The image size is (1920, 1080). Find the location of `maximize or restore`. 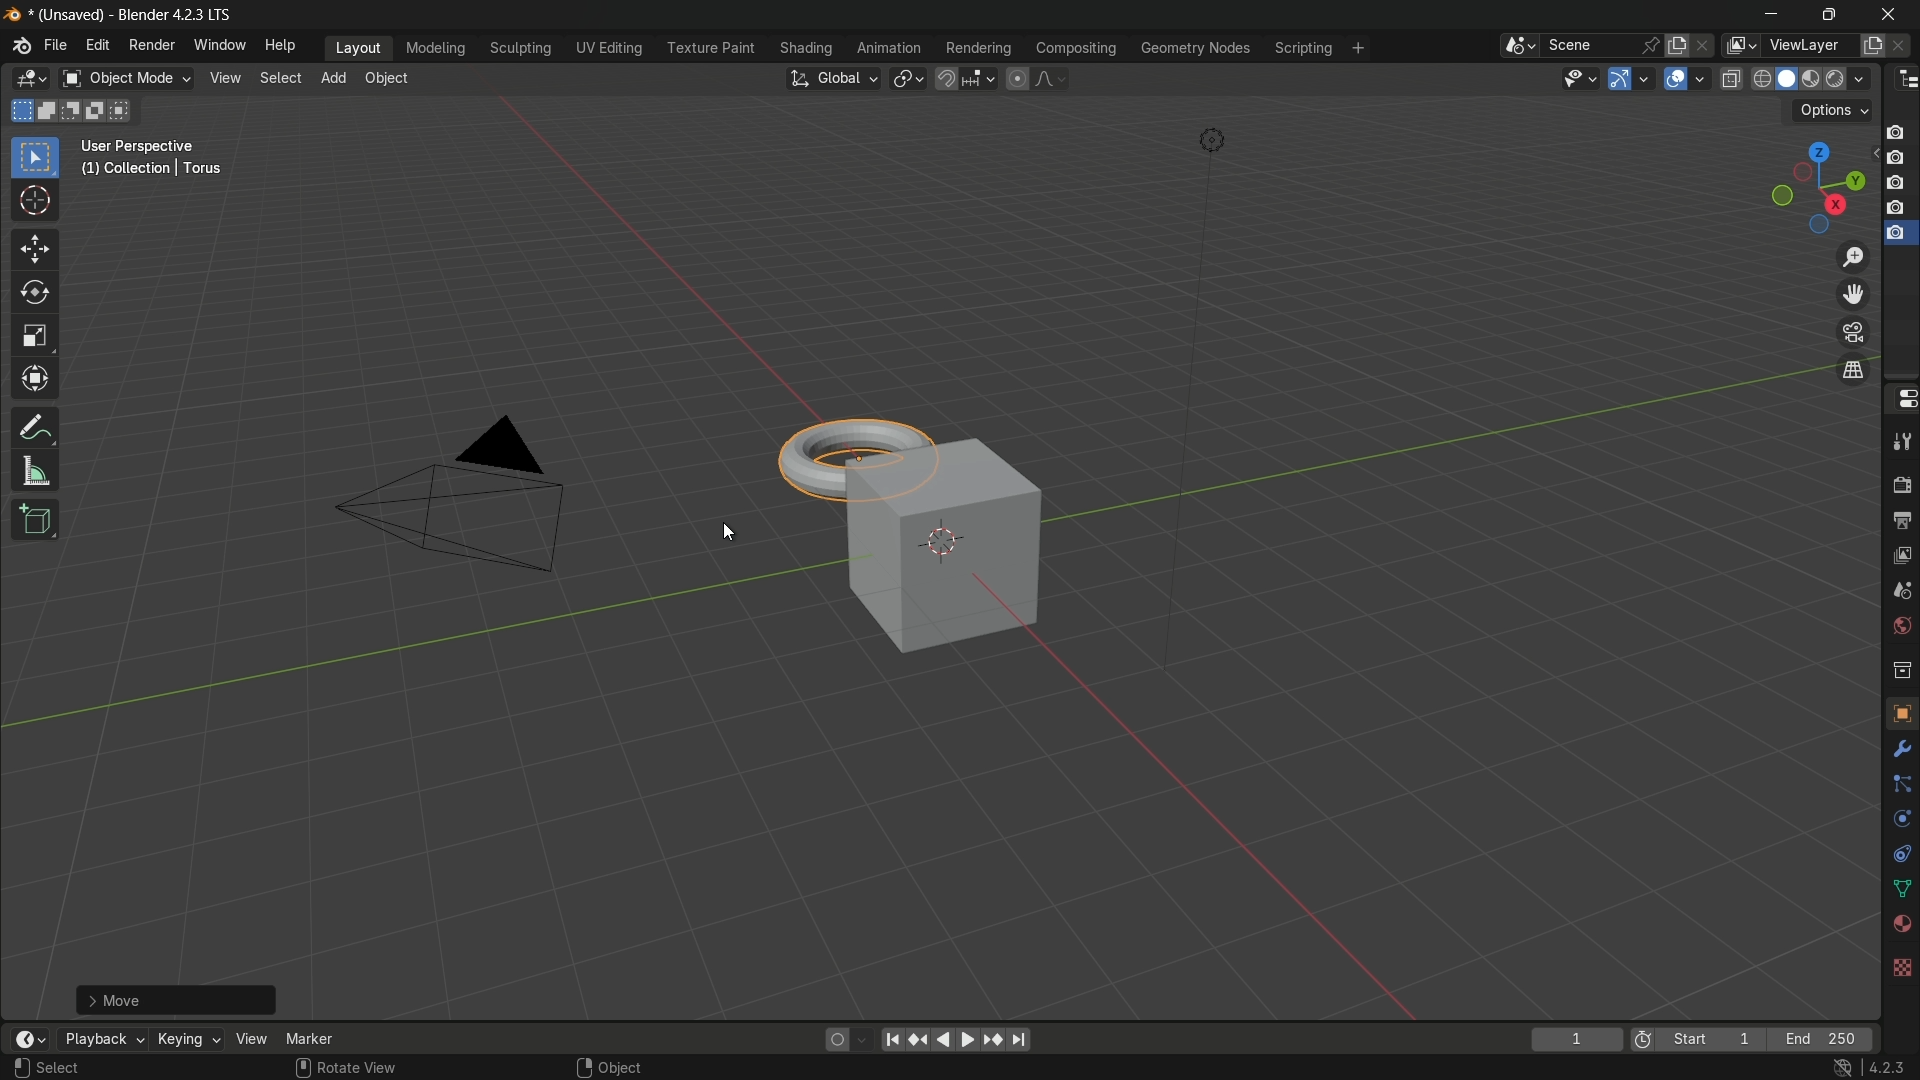

maximize or restore is located at coordinates (1830, 15).